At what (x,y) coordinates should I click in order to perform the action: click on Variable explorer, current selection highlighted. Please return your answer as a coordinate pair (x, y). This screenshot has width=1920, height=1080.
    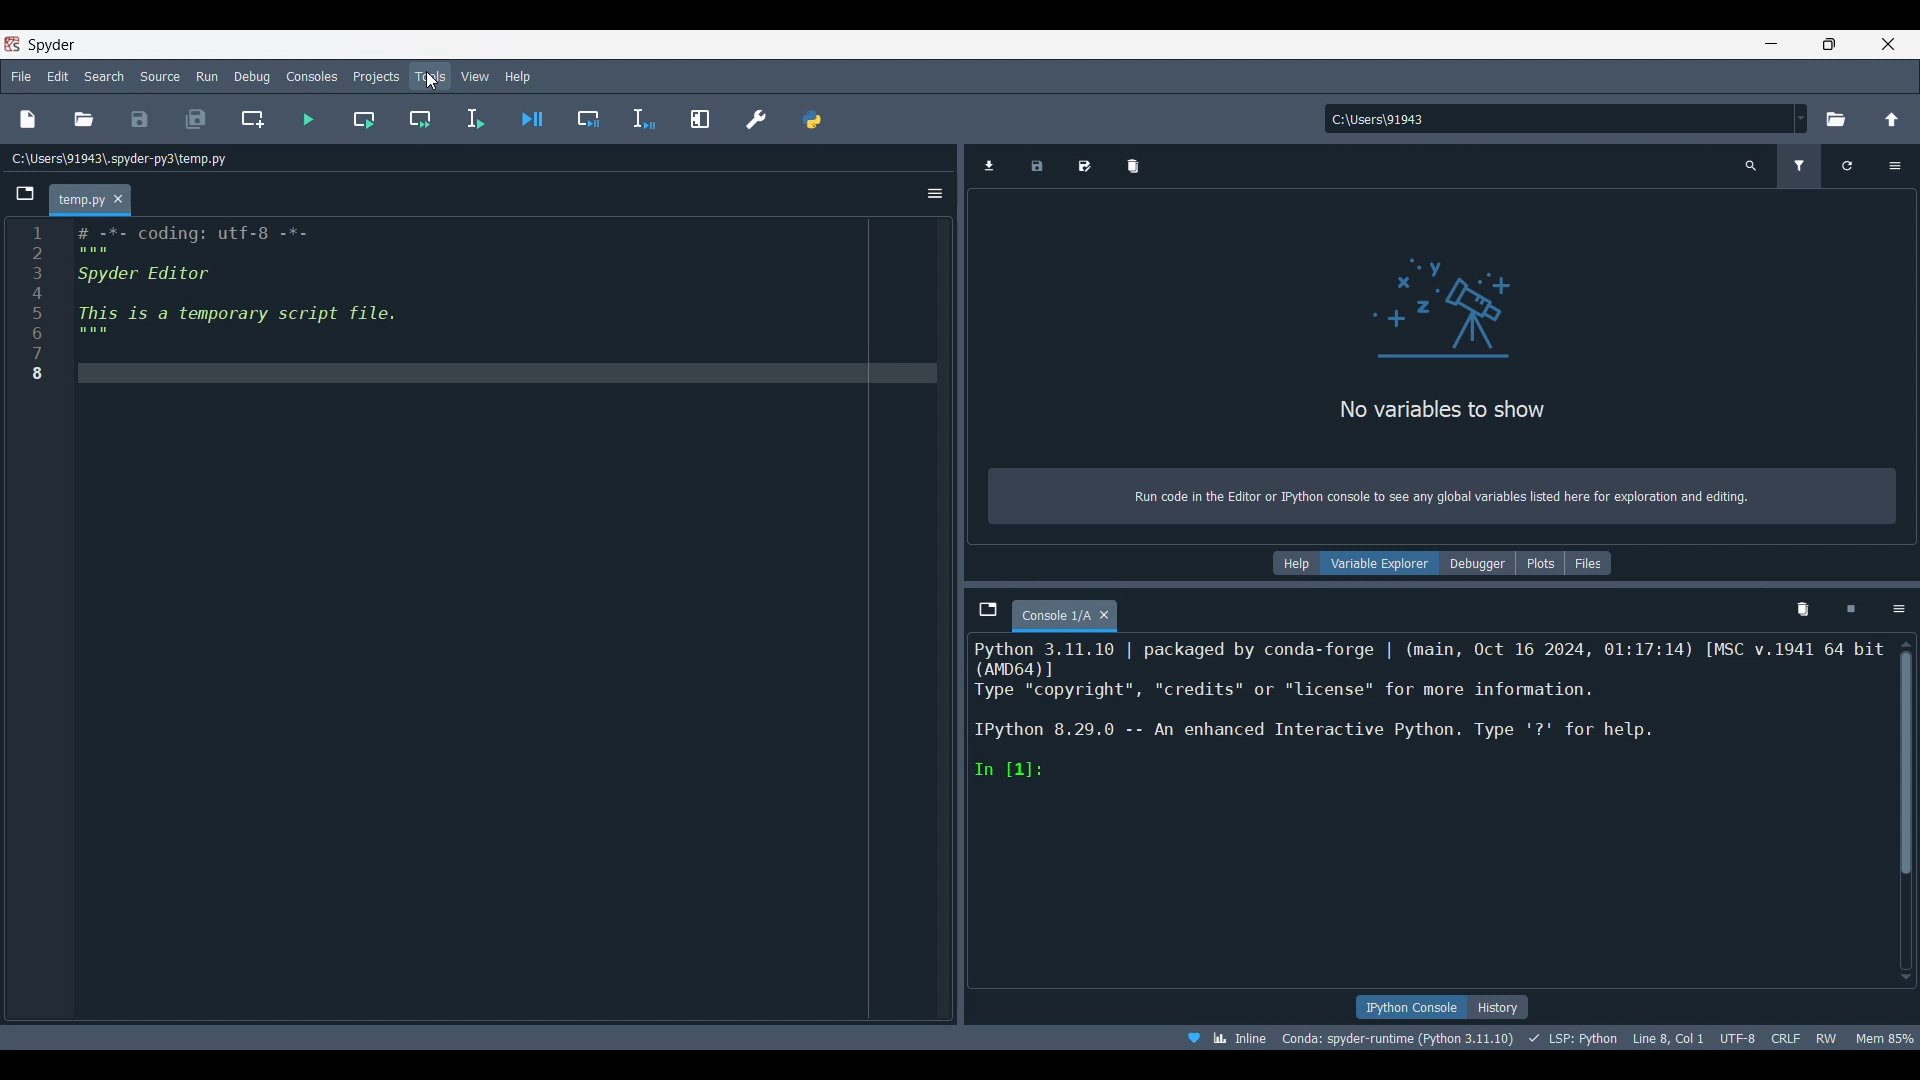
    Looking at the image, I should click on (1379, 563).